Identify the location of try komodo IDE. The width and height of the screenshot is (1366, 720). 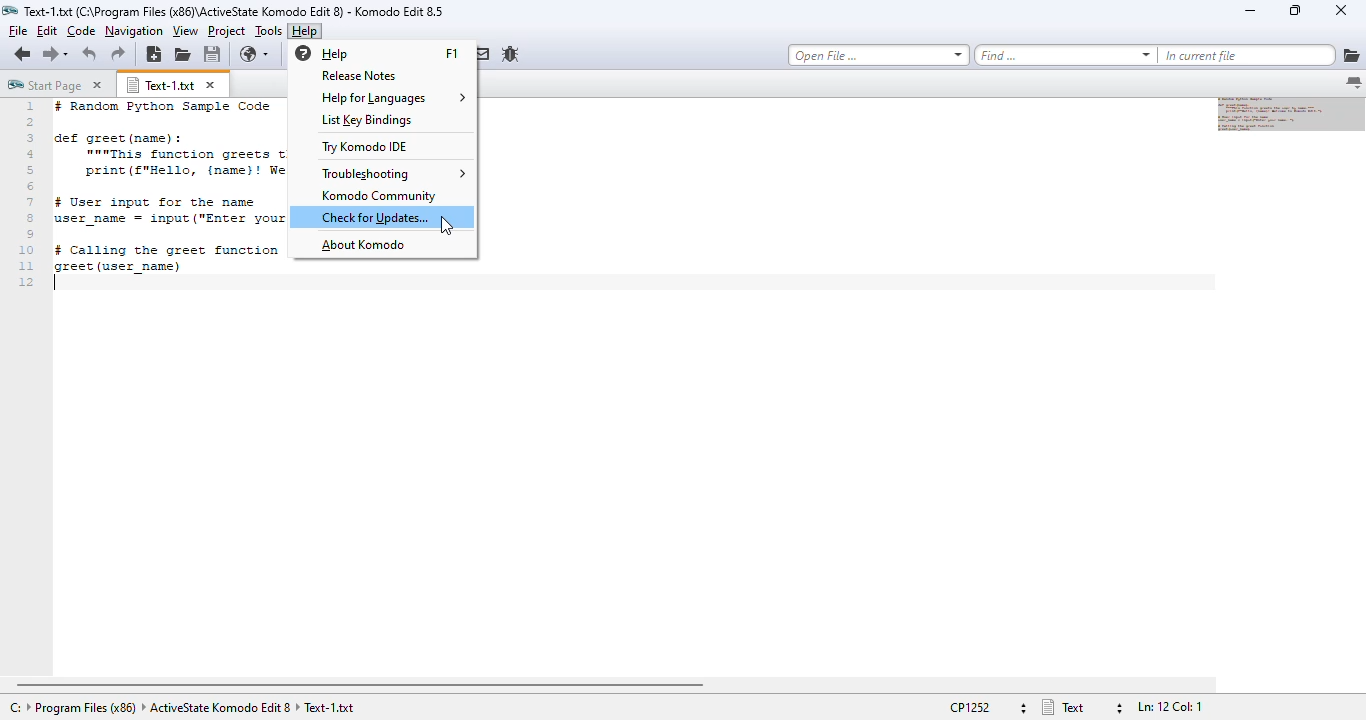
(365, 146).